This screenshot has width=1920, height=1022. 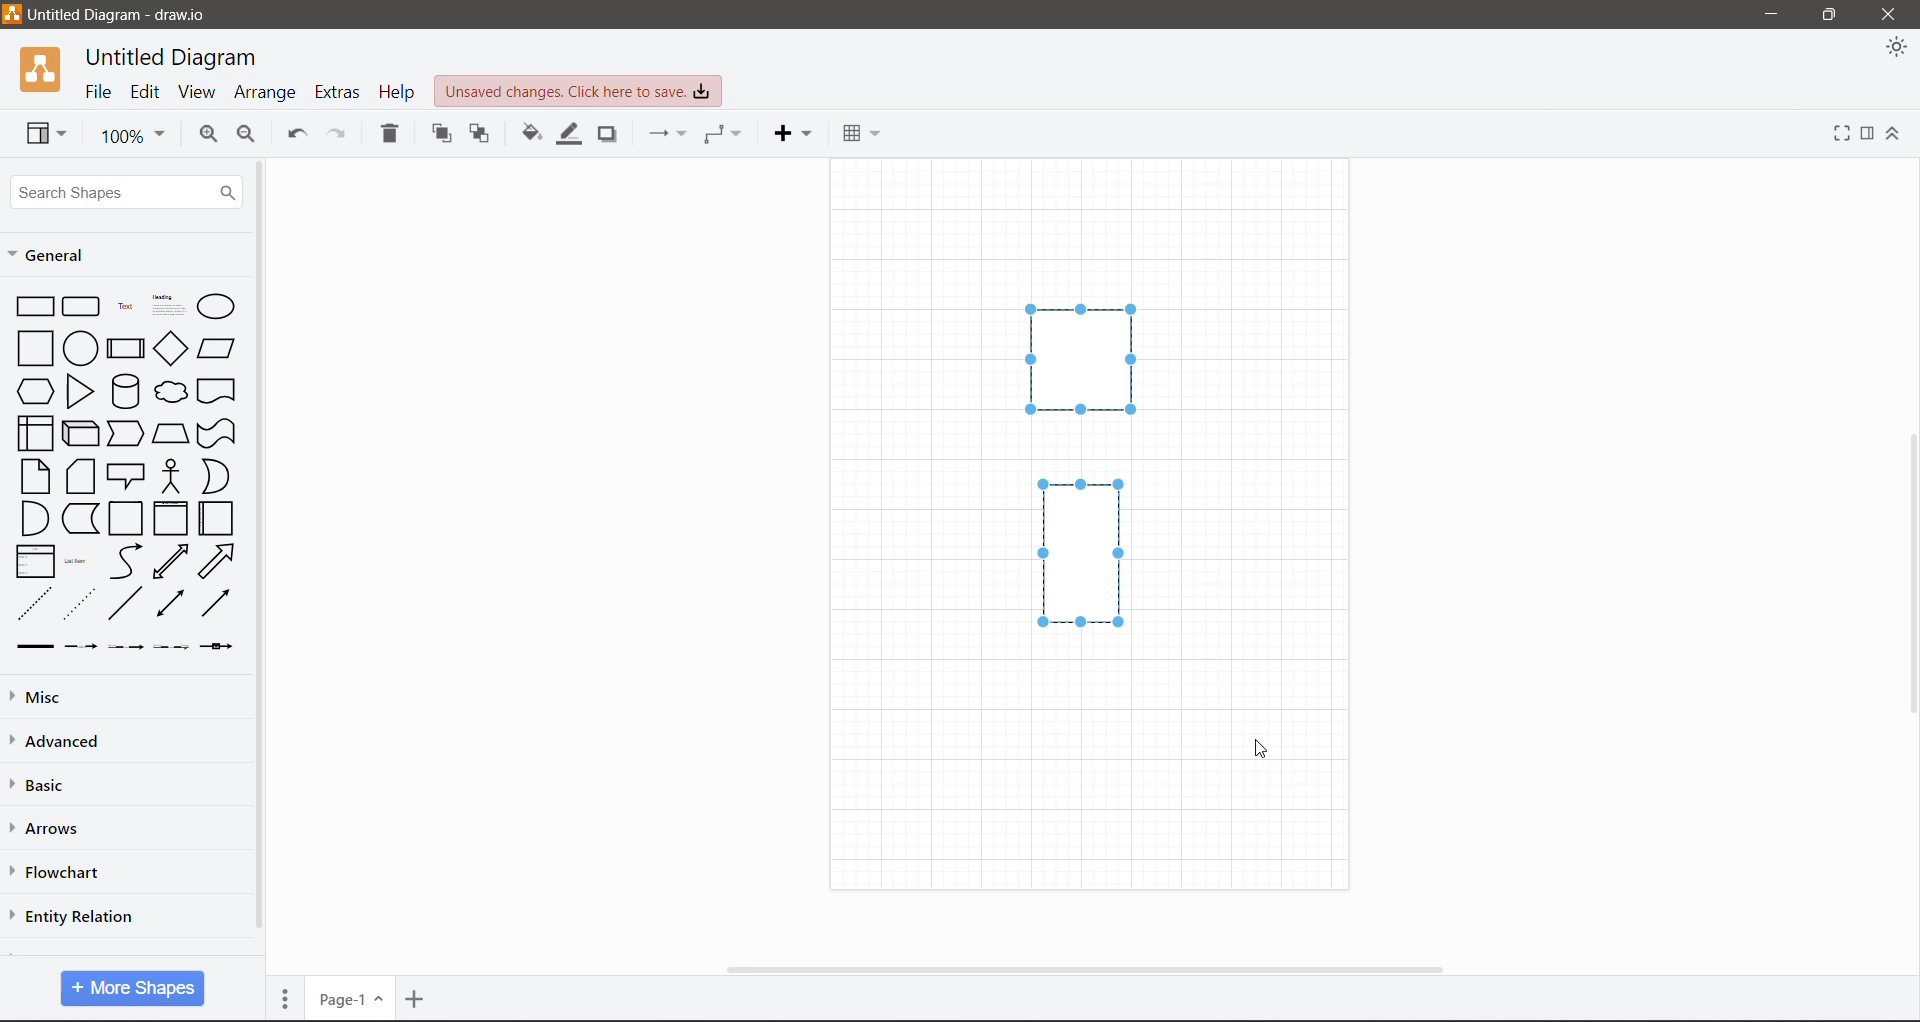 I want to click on Line Color, so click(x=568, y=136).